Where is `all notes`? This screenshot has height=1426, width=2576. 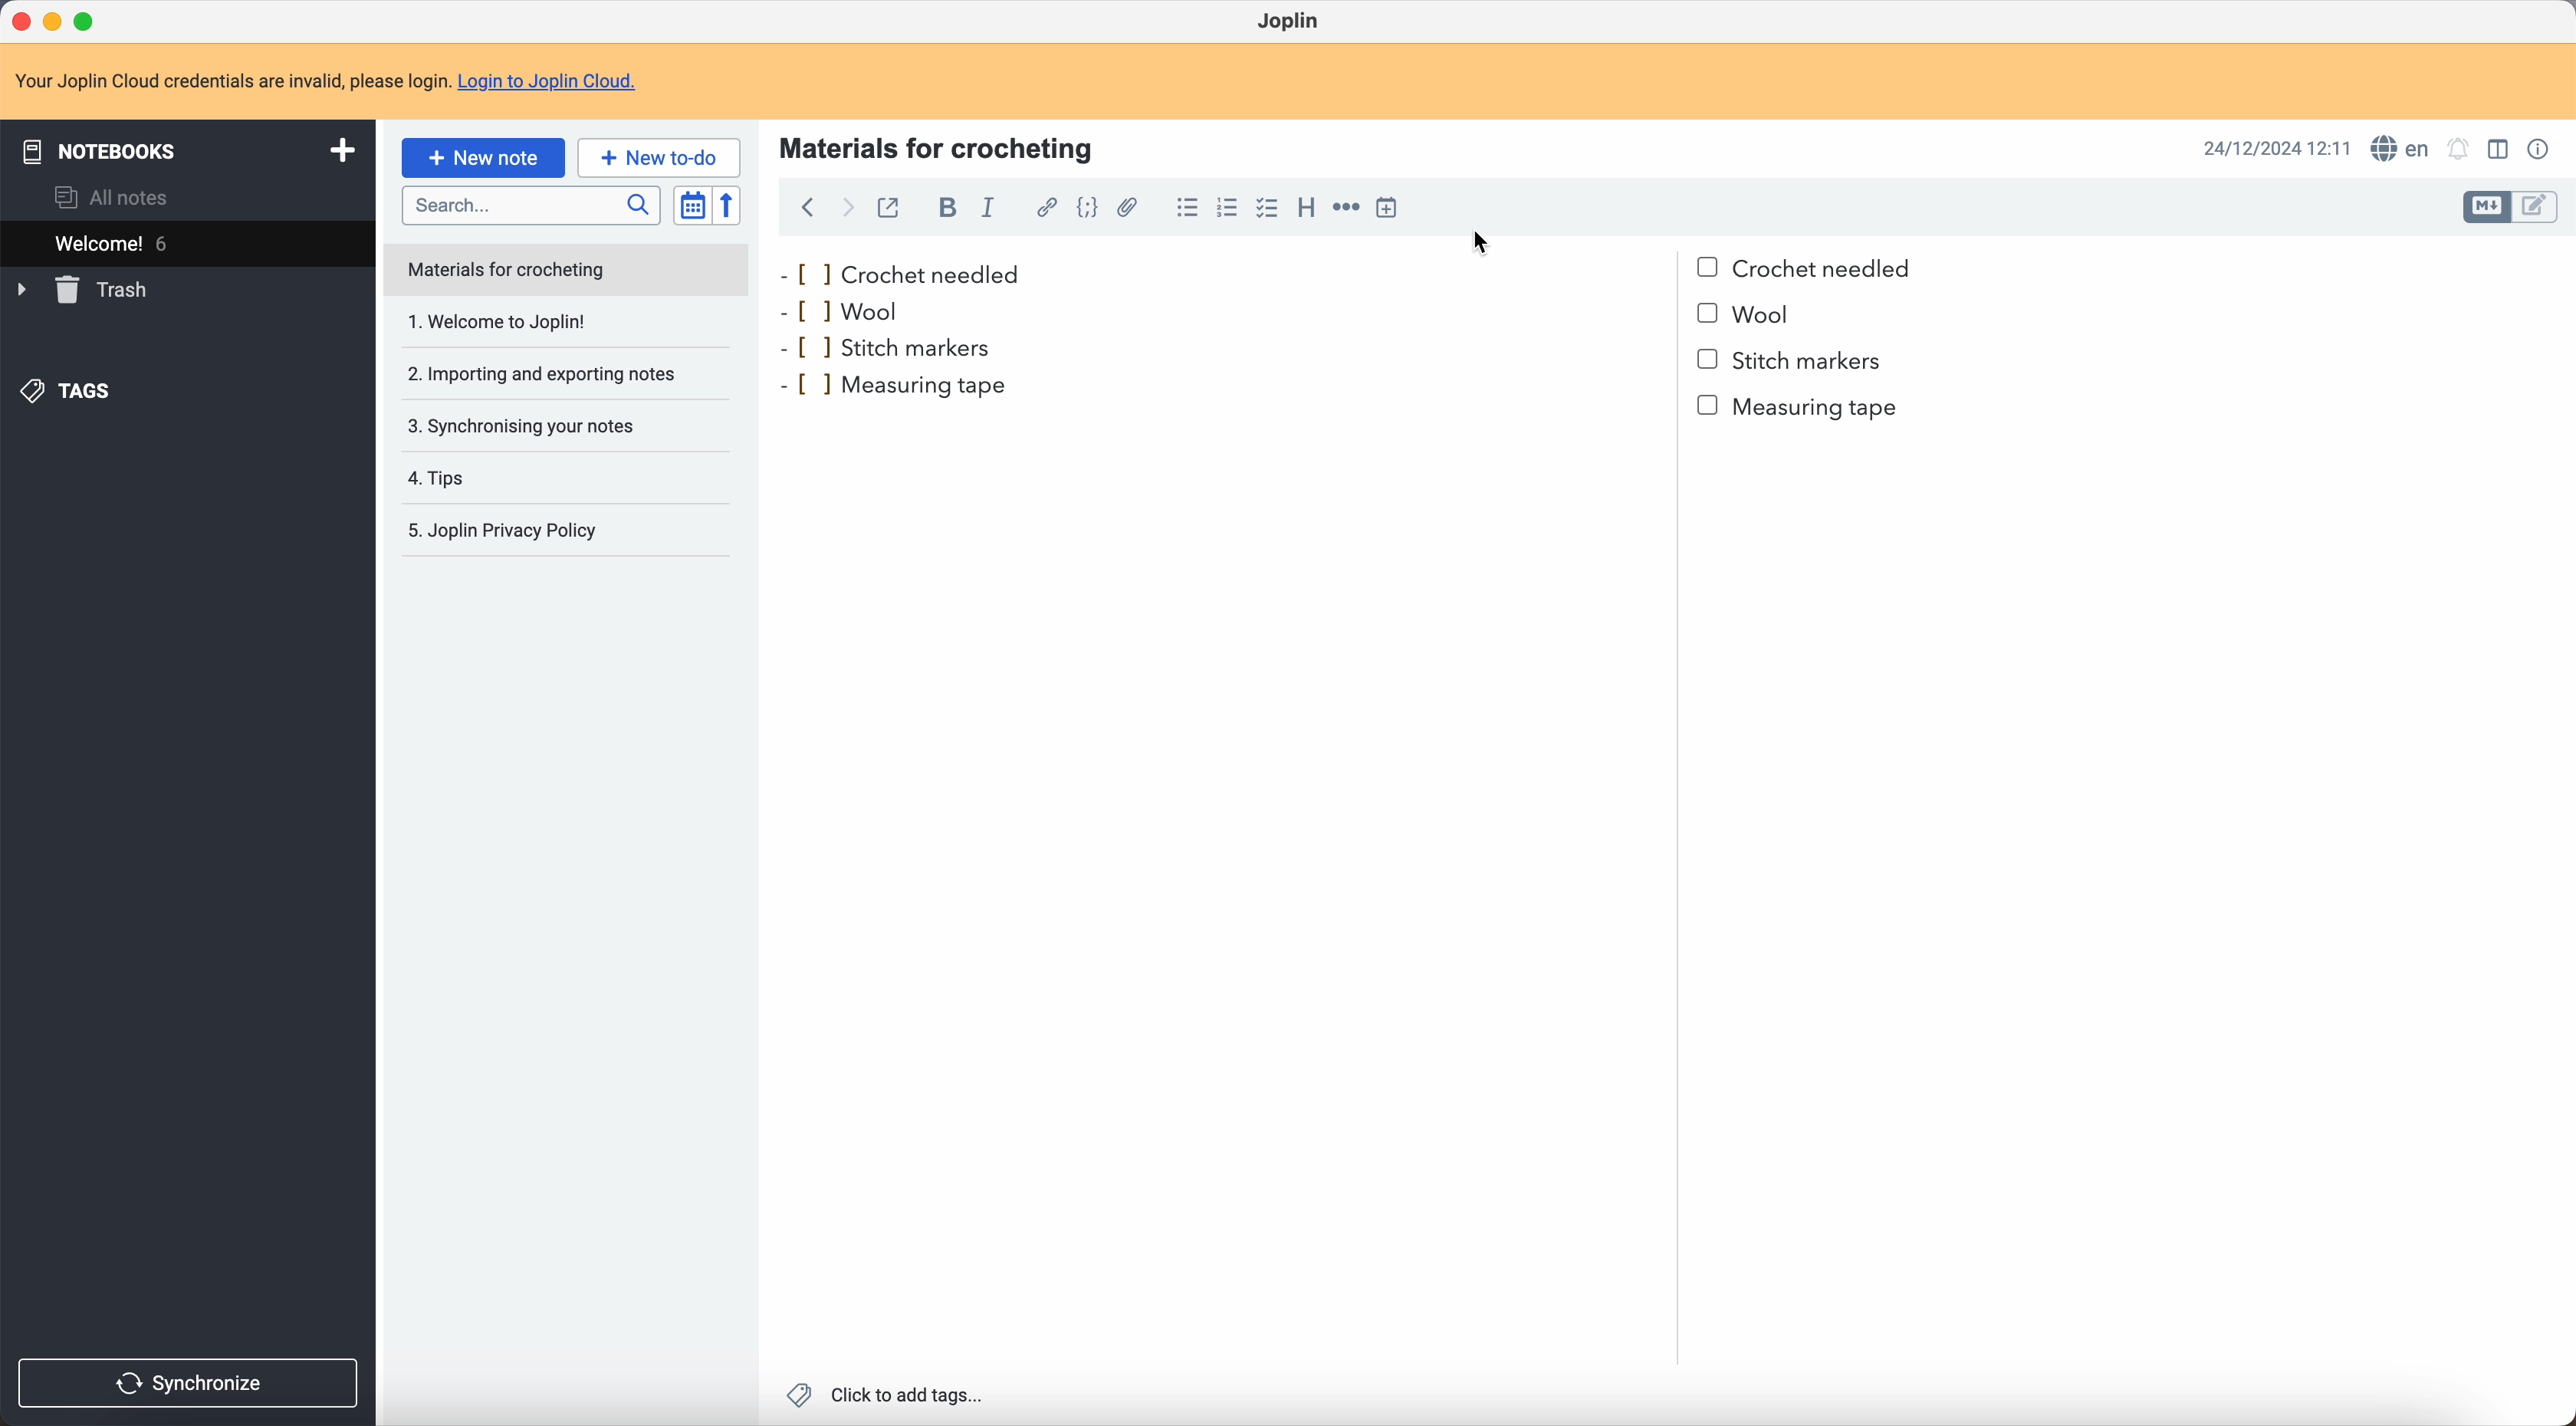 all notes is located at coordinates (118, 197).